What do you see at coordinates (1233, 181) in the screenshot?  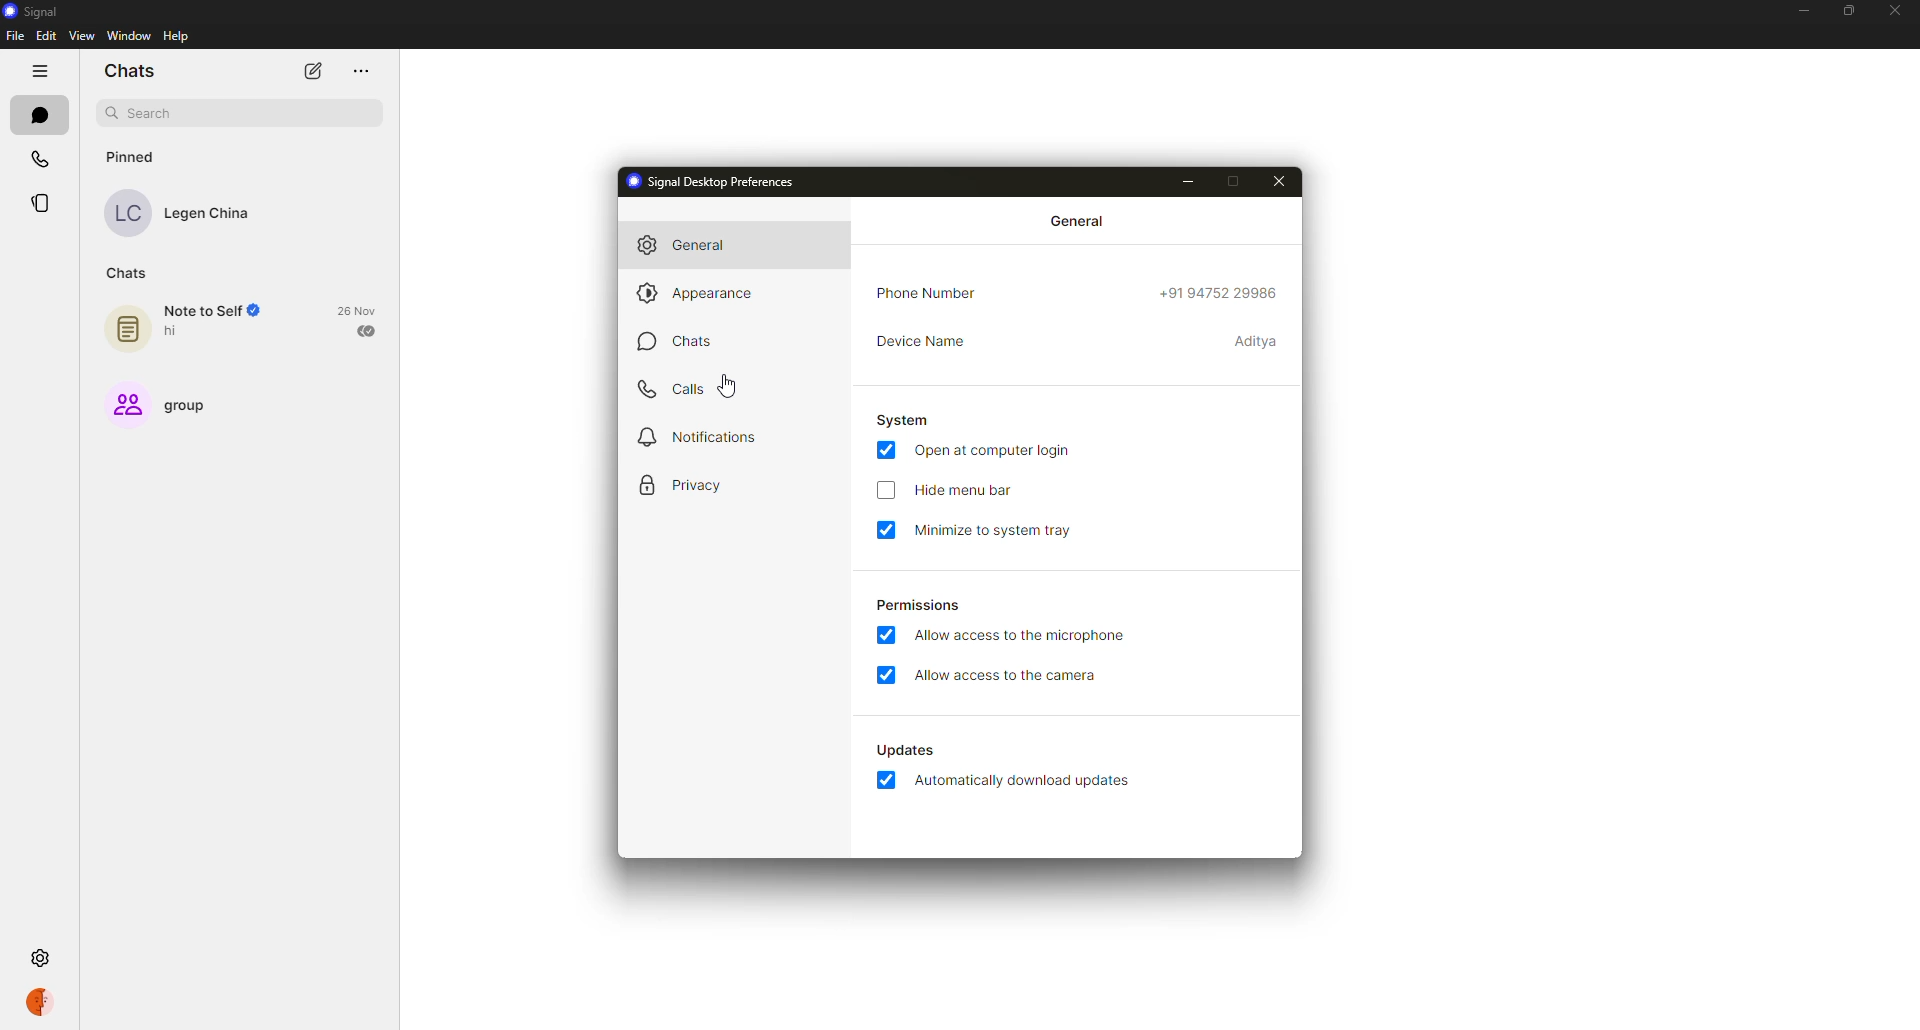 I see `maximize` at bounding box center [1233, 181].